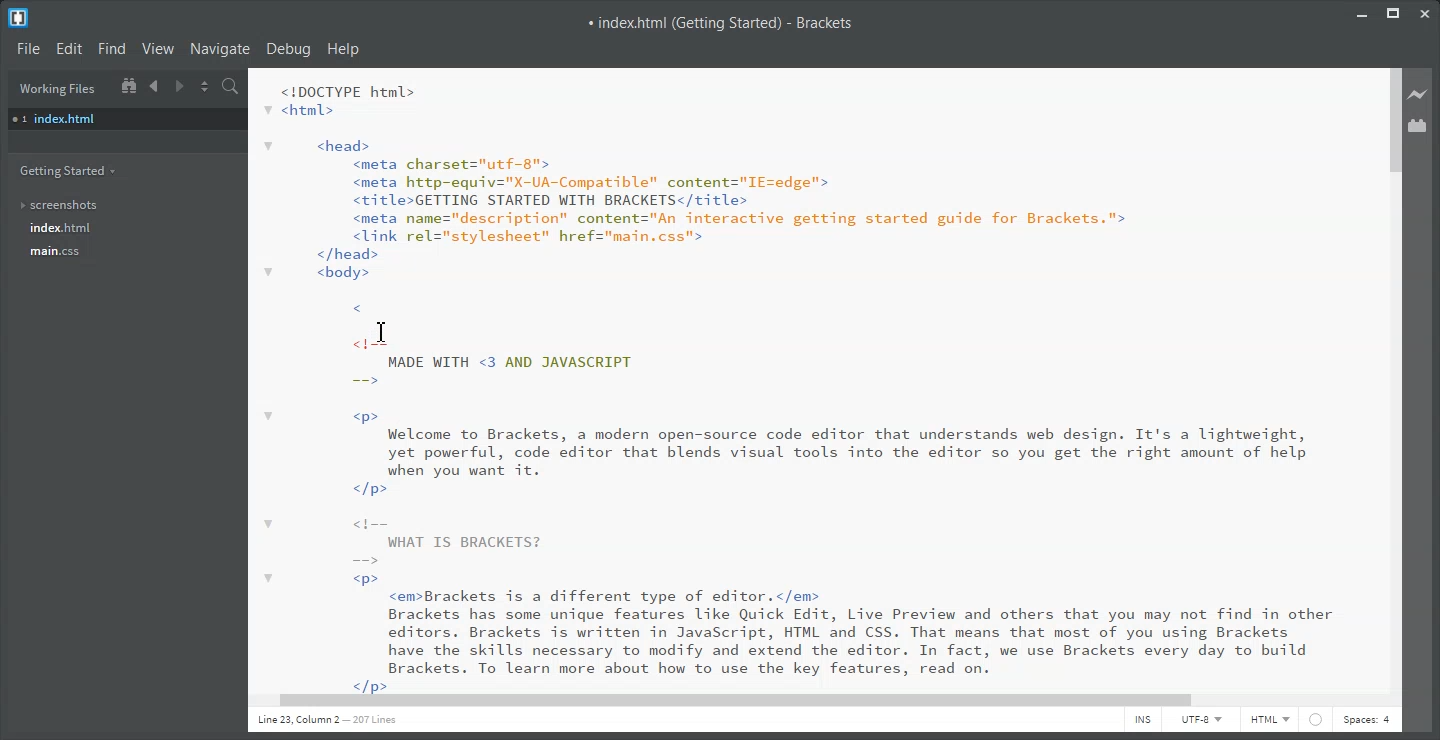 The image size is (1440, 740). I want to click on Navigate Forwards, so click(180, 86).